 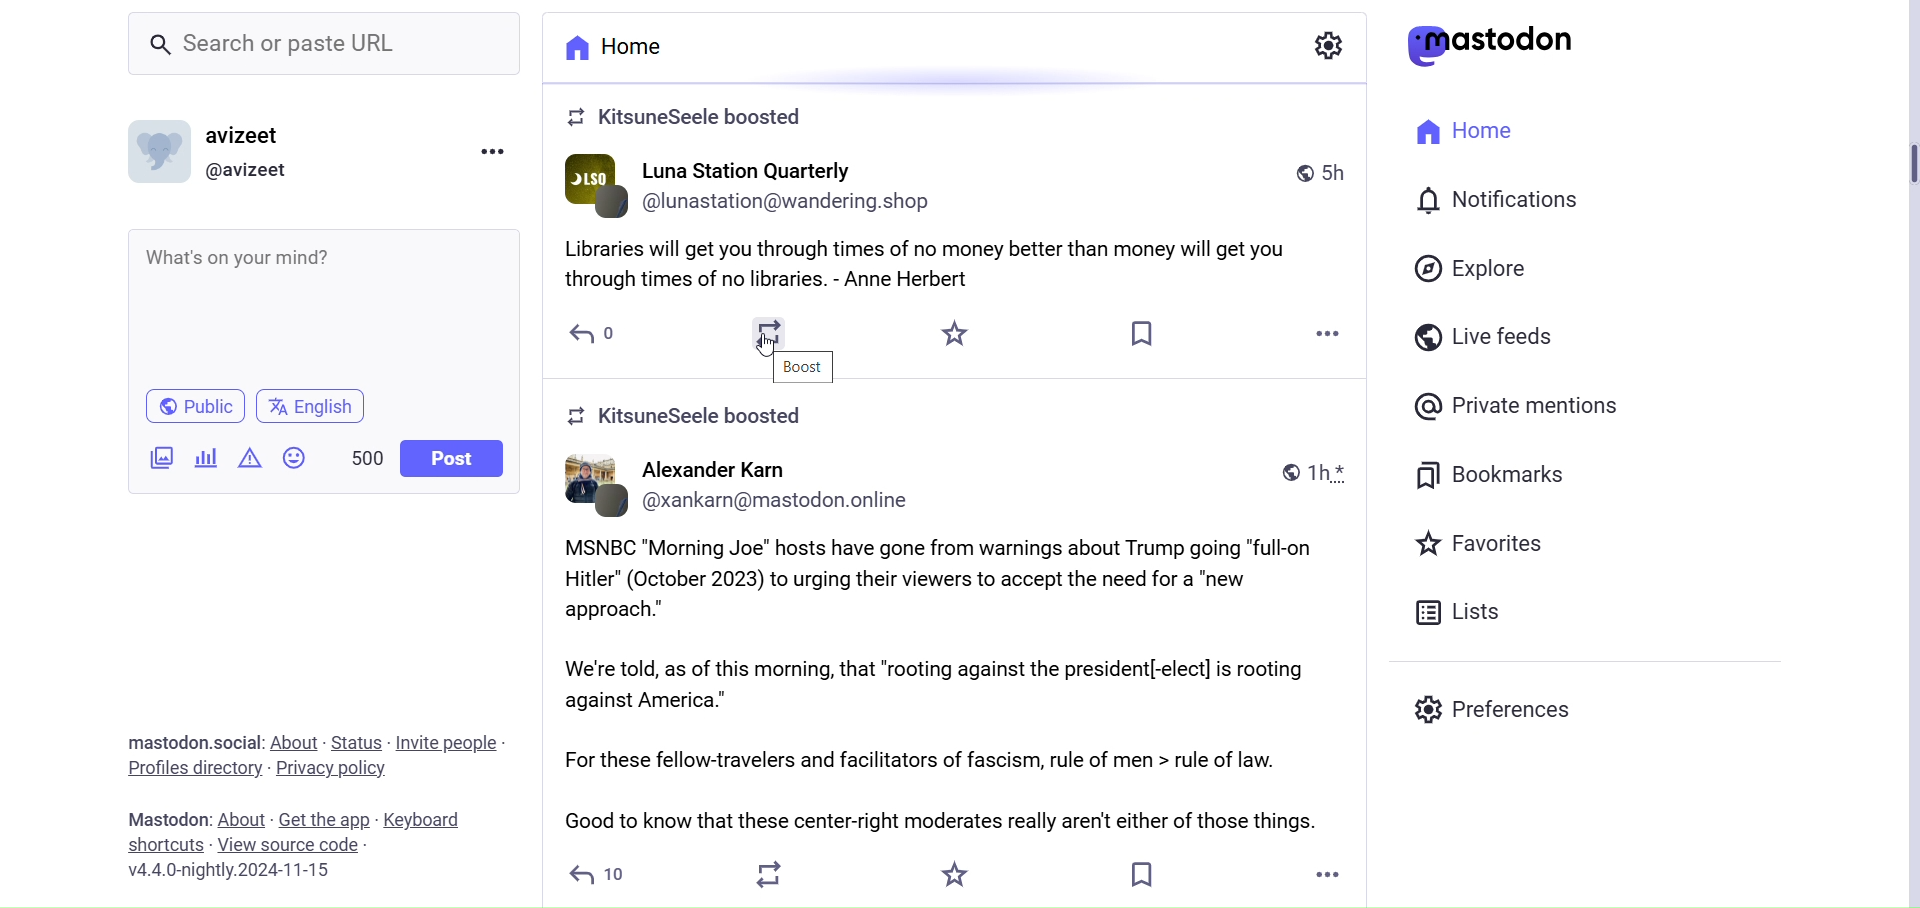 What do you see at coordinates (1493, 478) in the screenshot?
I see `Bookmasrks` at bounding box center [1493, 478].